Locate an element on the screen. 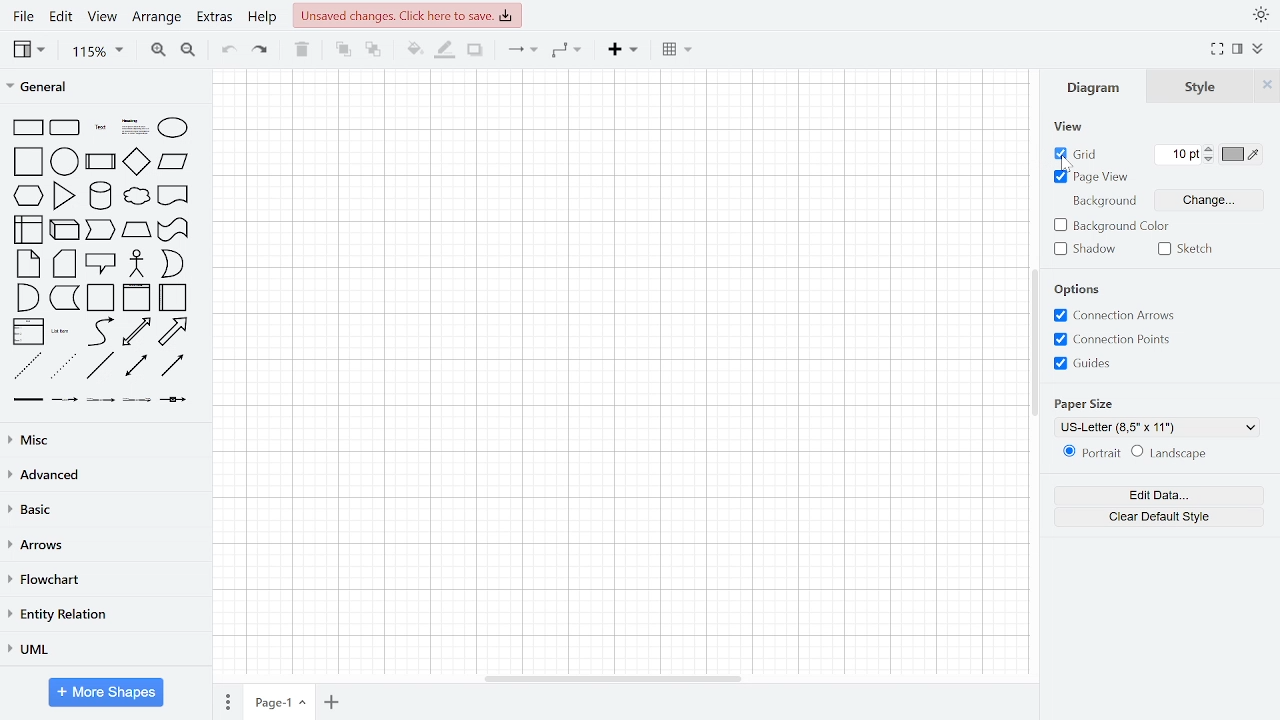 The image size is (1280, 720). data storage is located at coordinates (66, 298).